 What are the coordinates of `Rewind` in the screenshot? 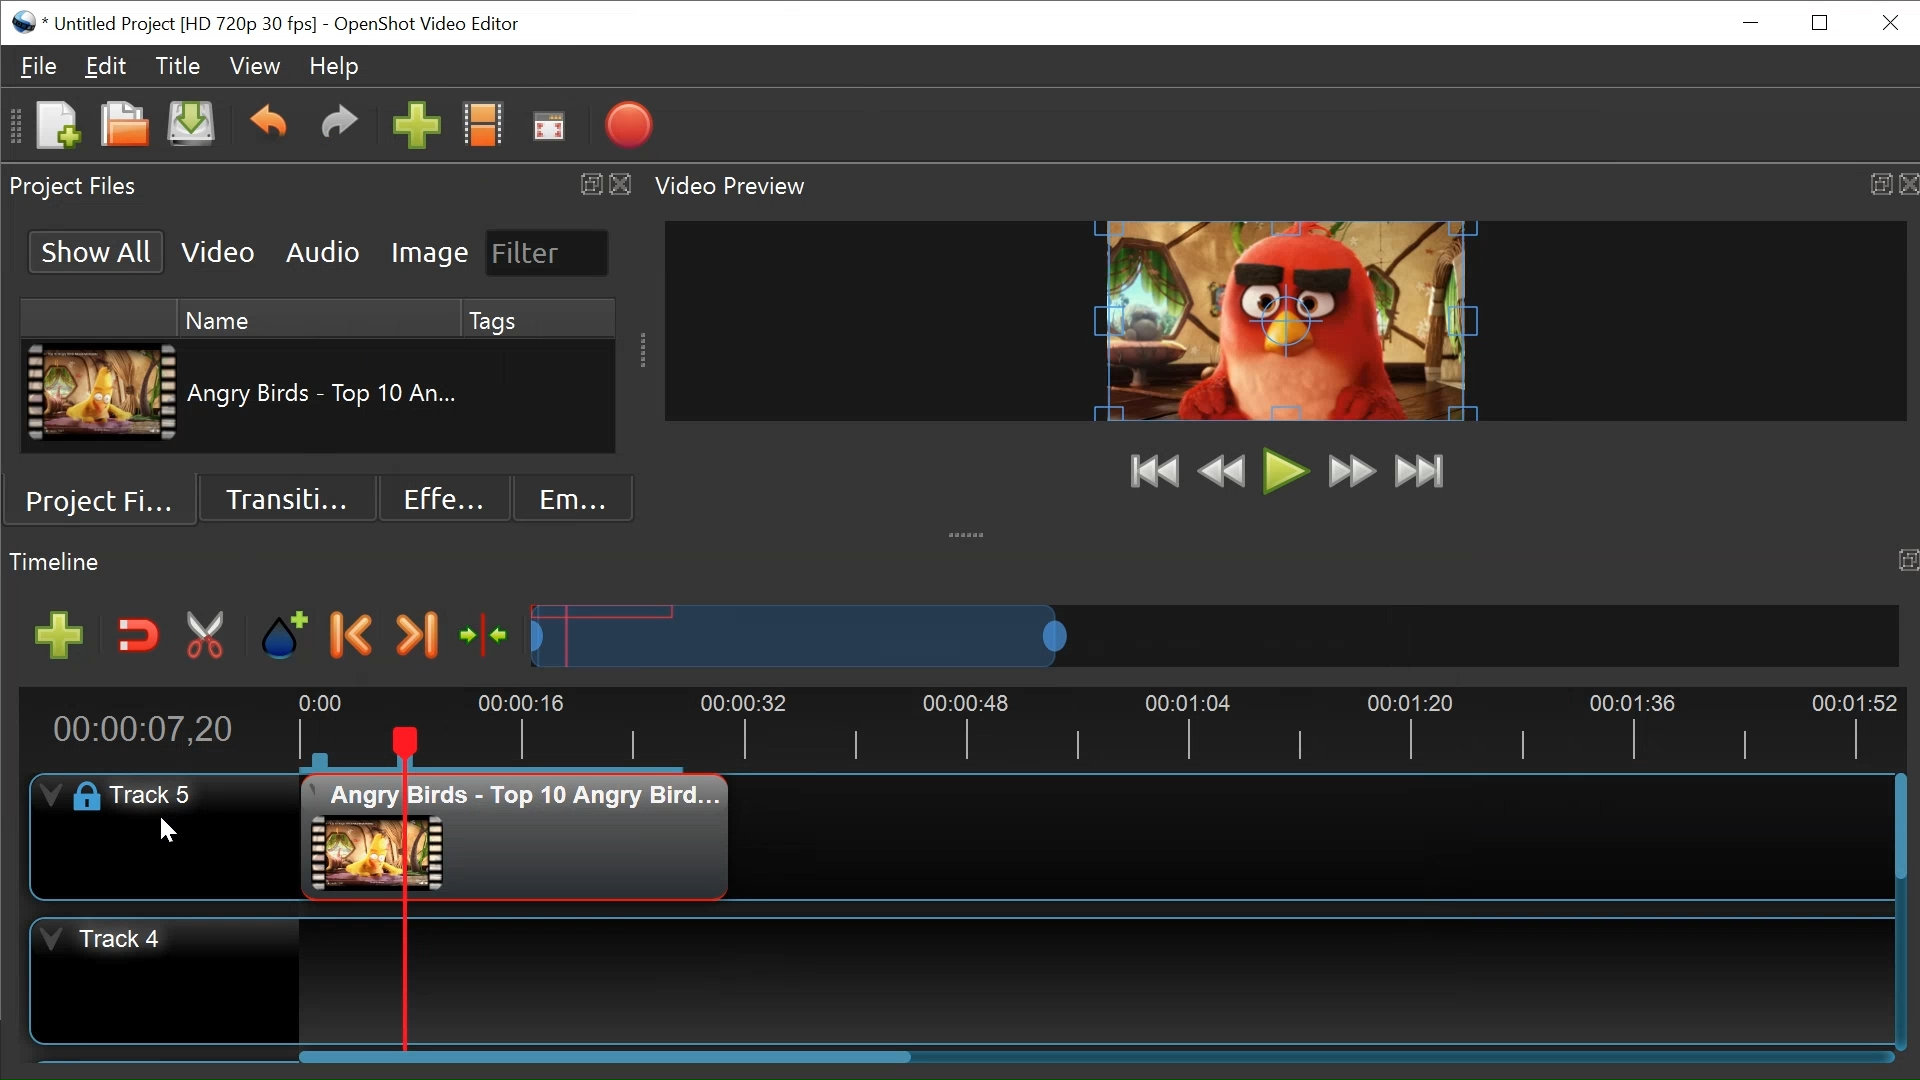 It's located at (1222, 472).